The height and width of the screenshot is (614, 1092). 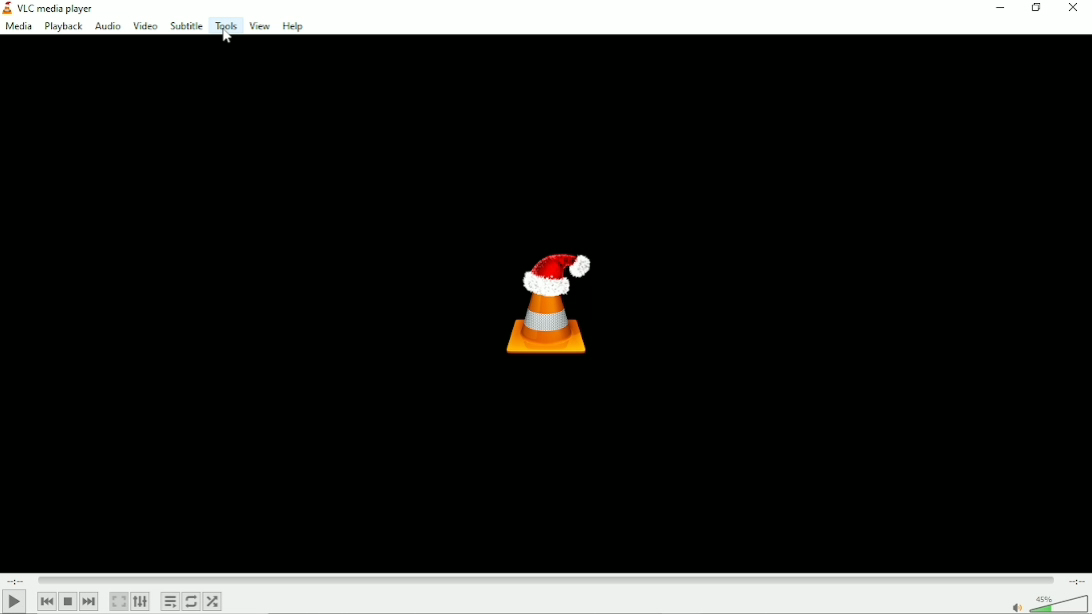 What do you see at coordinates (140, 602) in the screenshot?
I see `Show extended settings` at bounding box center [140, 602].